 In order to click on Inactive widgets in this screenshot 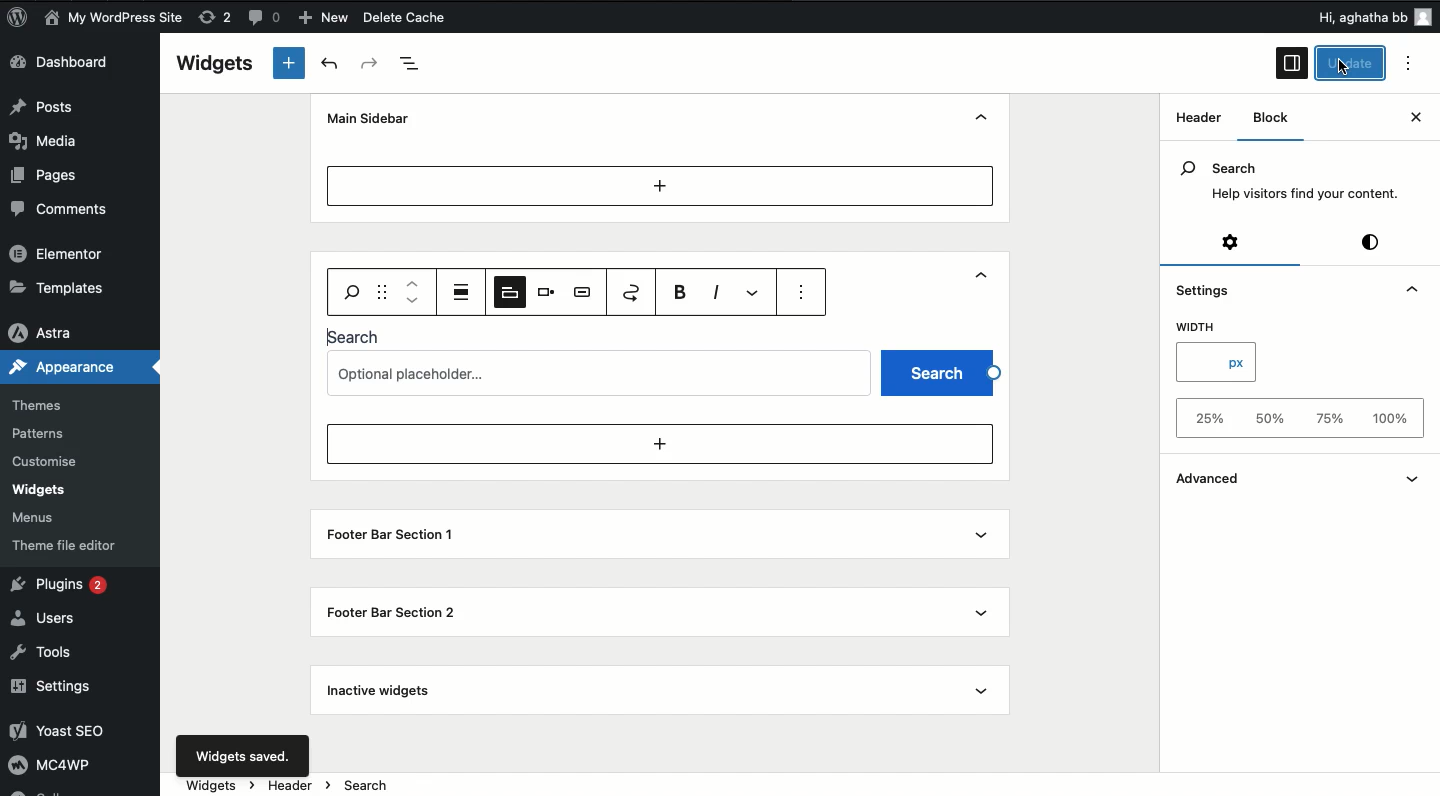, I will do `click(383, 691)`.